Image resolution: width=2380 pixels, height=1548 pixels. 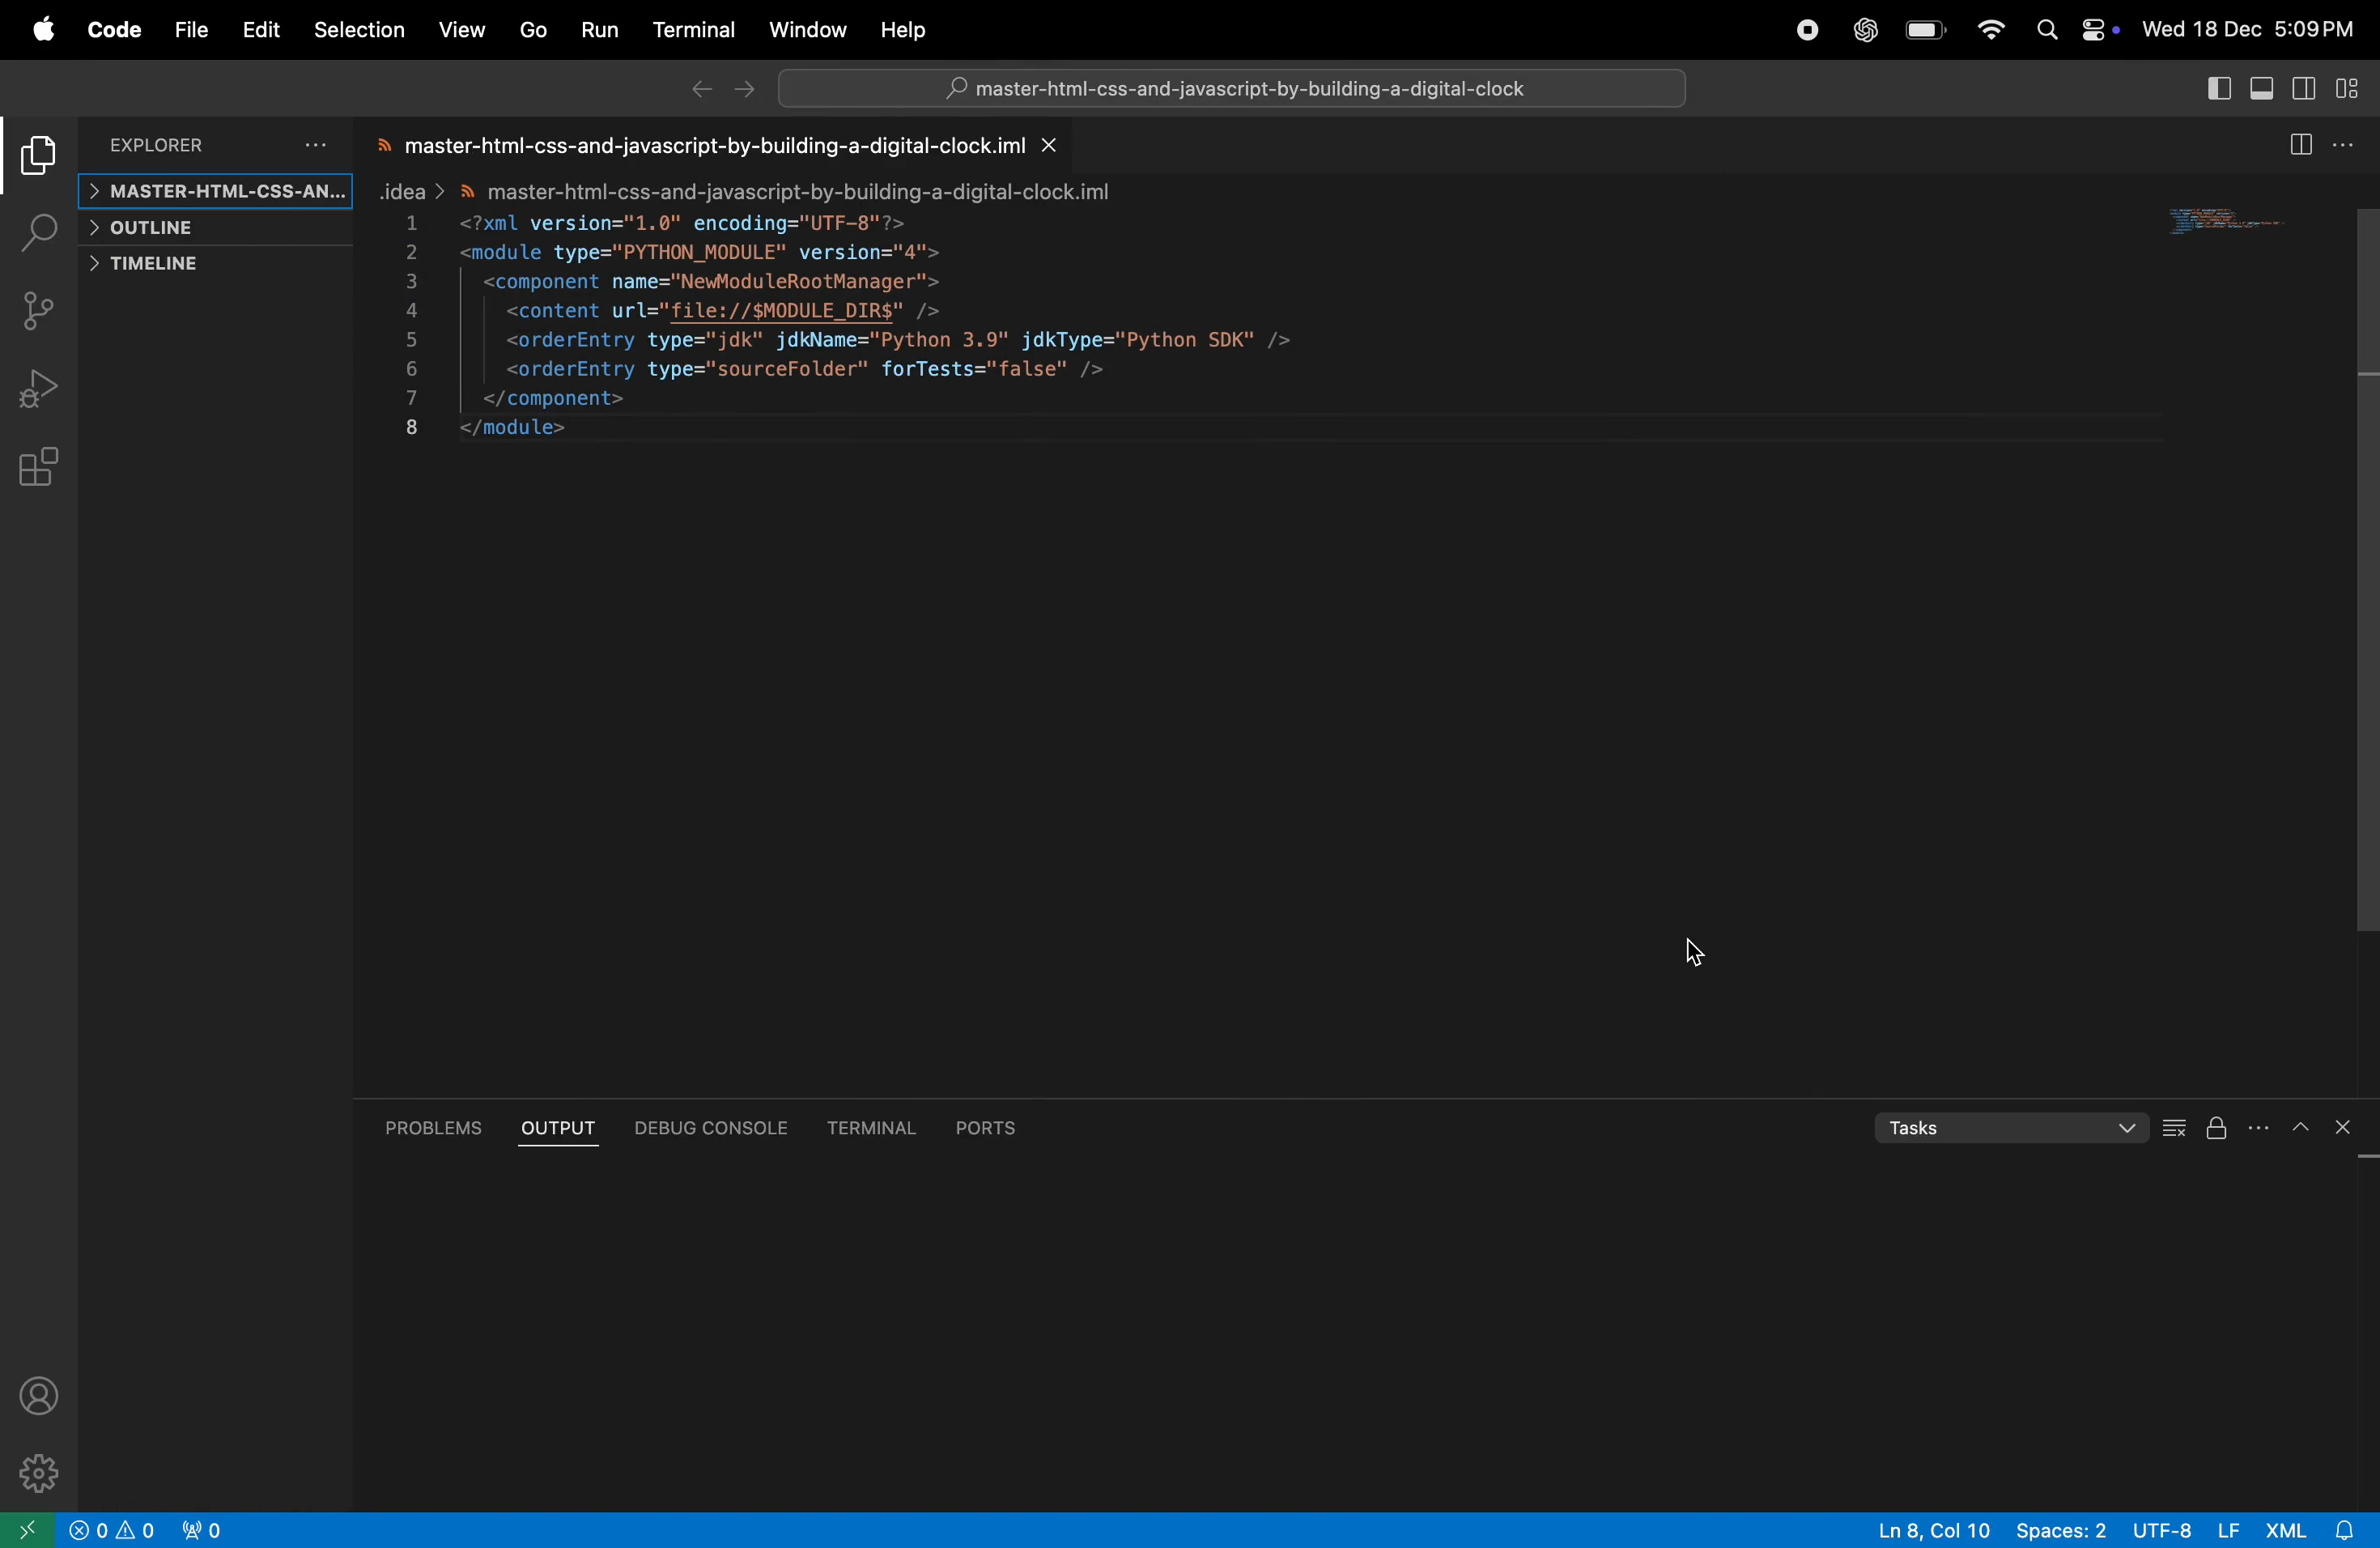 I want to click on settings, so click(x=33, y=1471).